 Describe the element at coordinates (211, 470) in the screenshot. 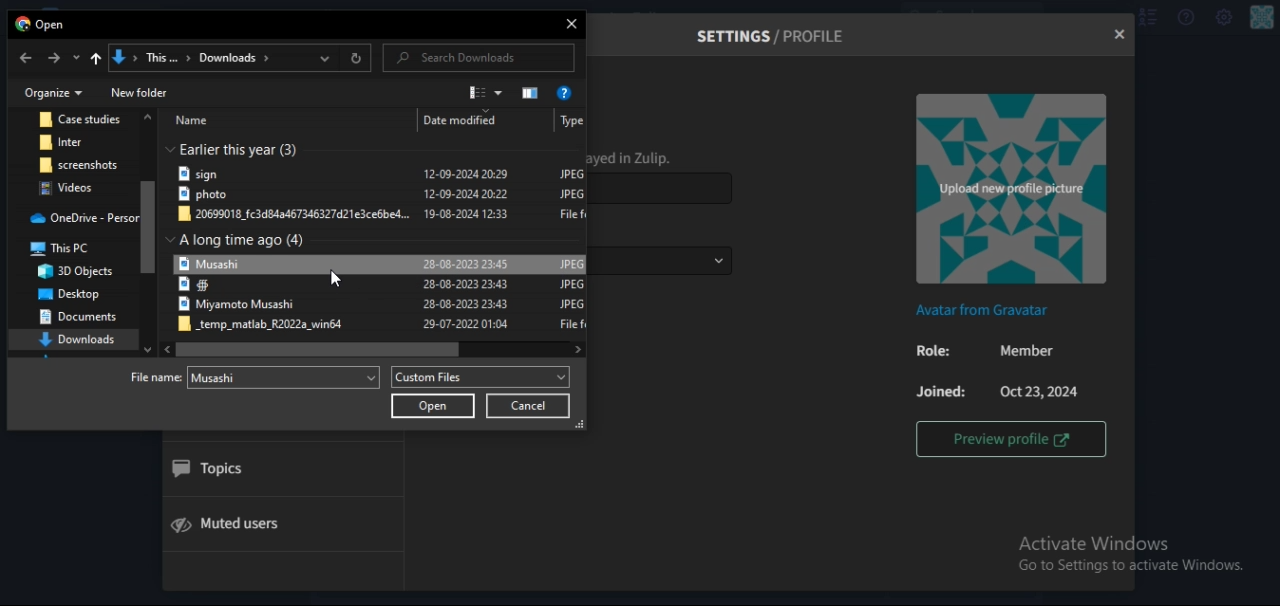

I see `Topics` at that location.